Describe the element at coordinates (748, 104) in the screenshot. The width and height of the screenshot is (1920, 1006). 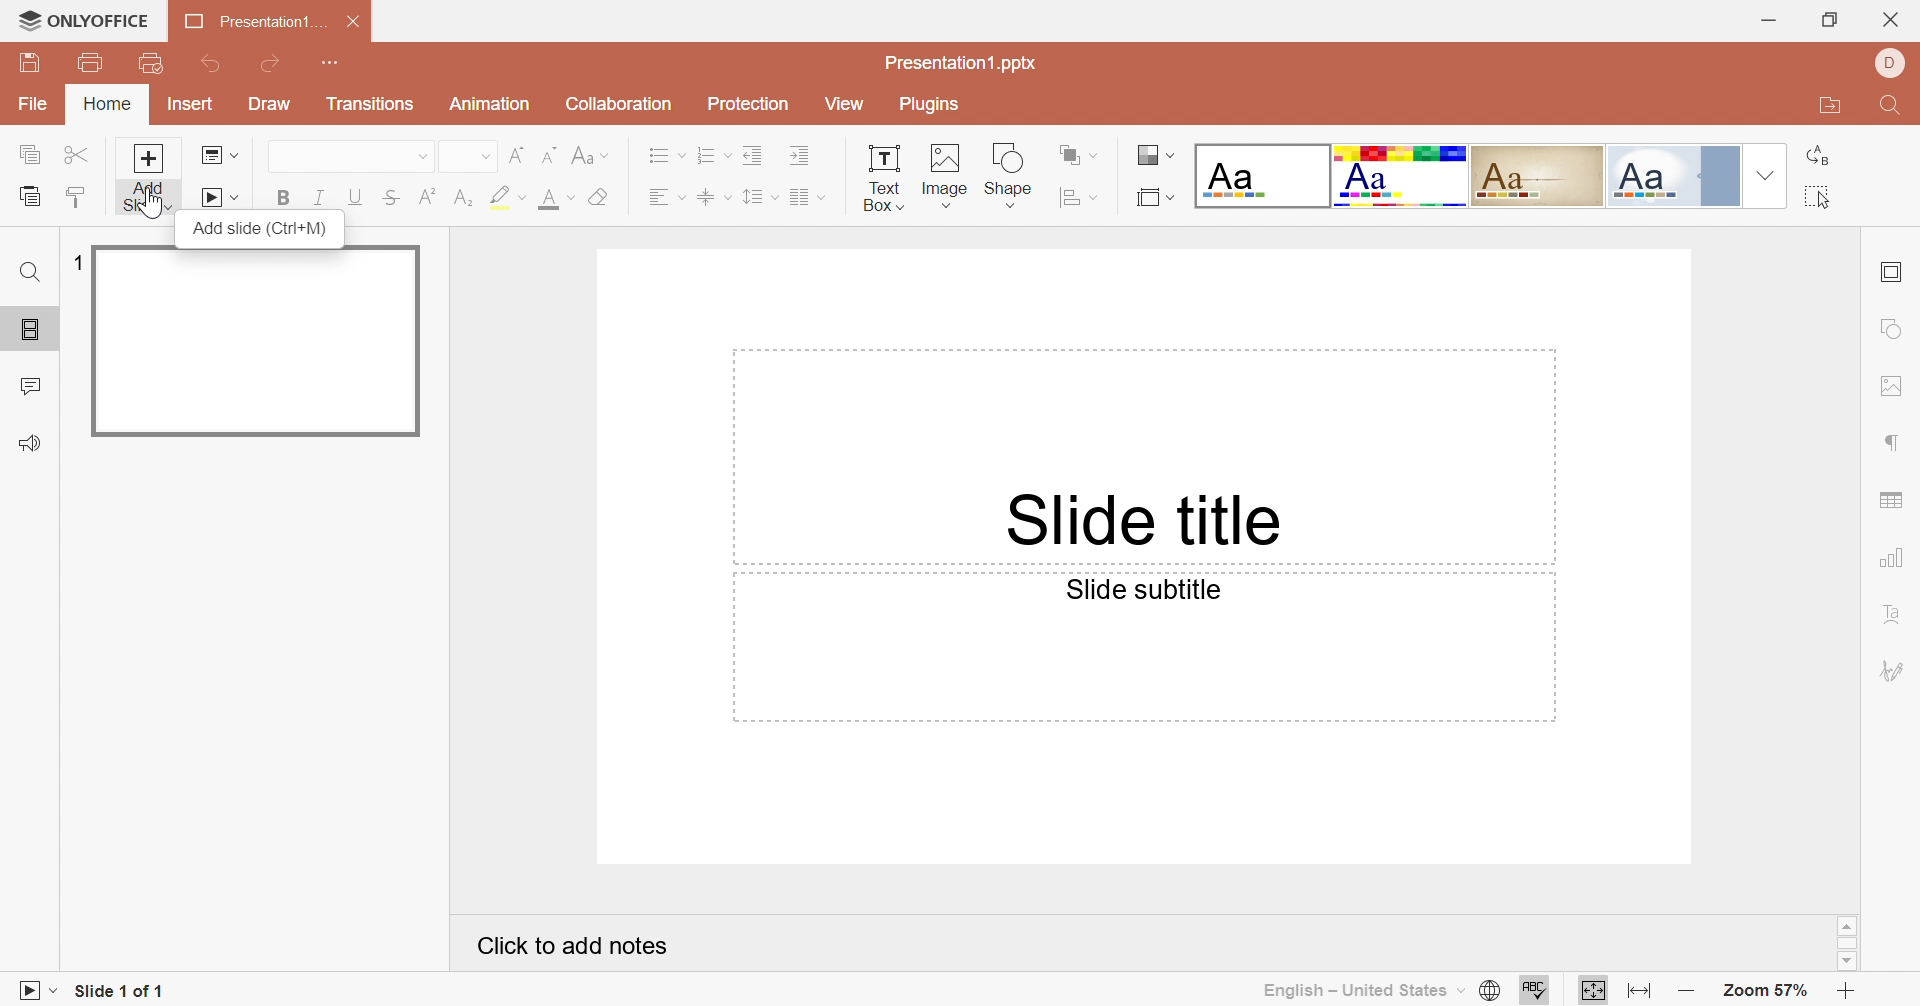
I see `Protection` at that location.